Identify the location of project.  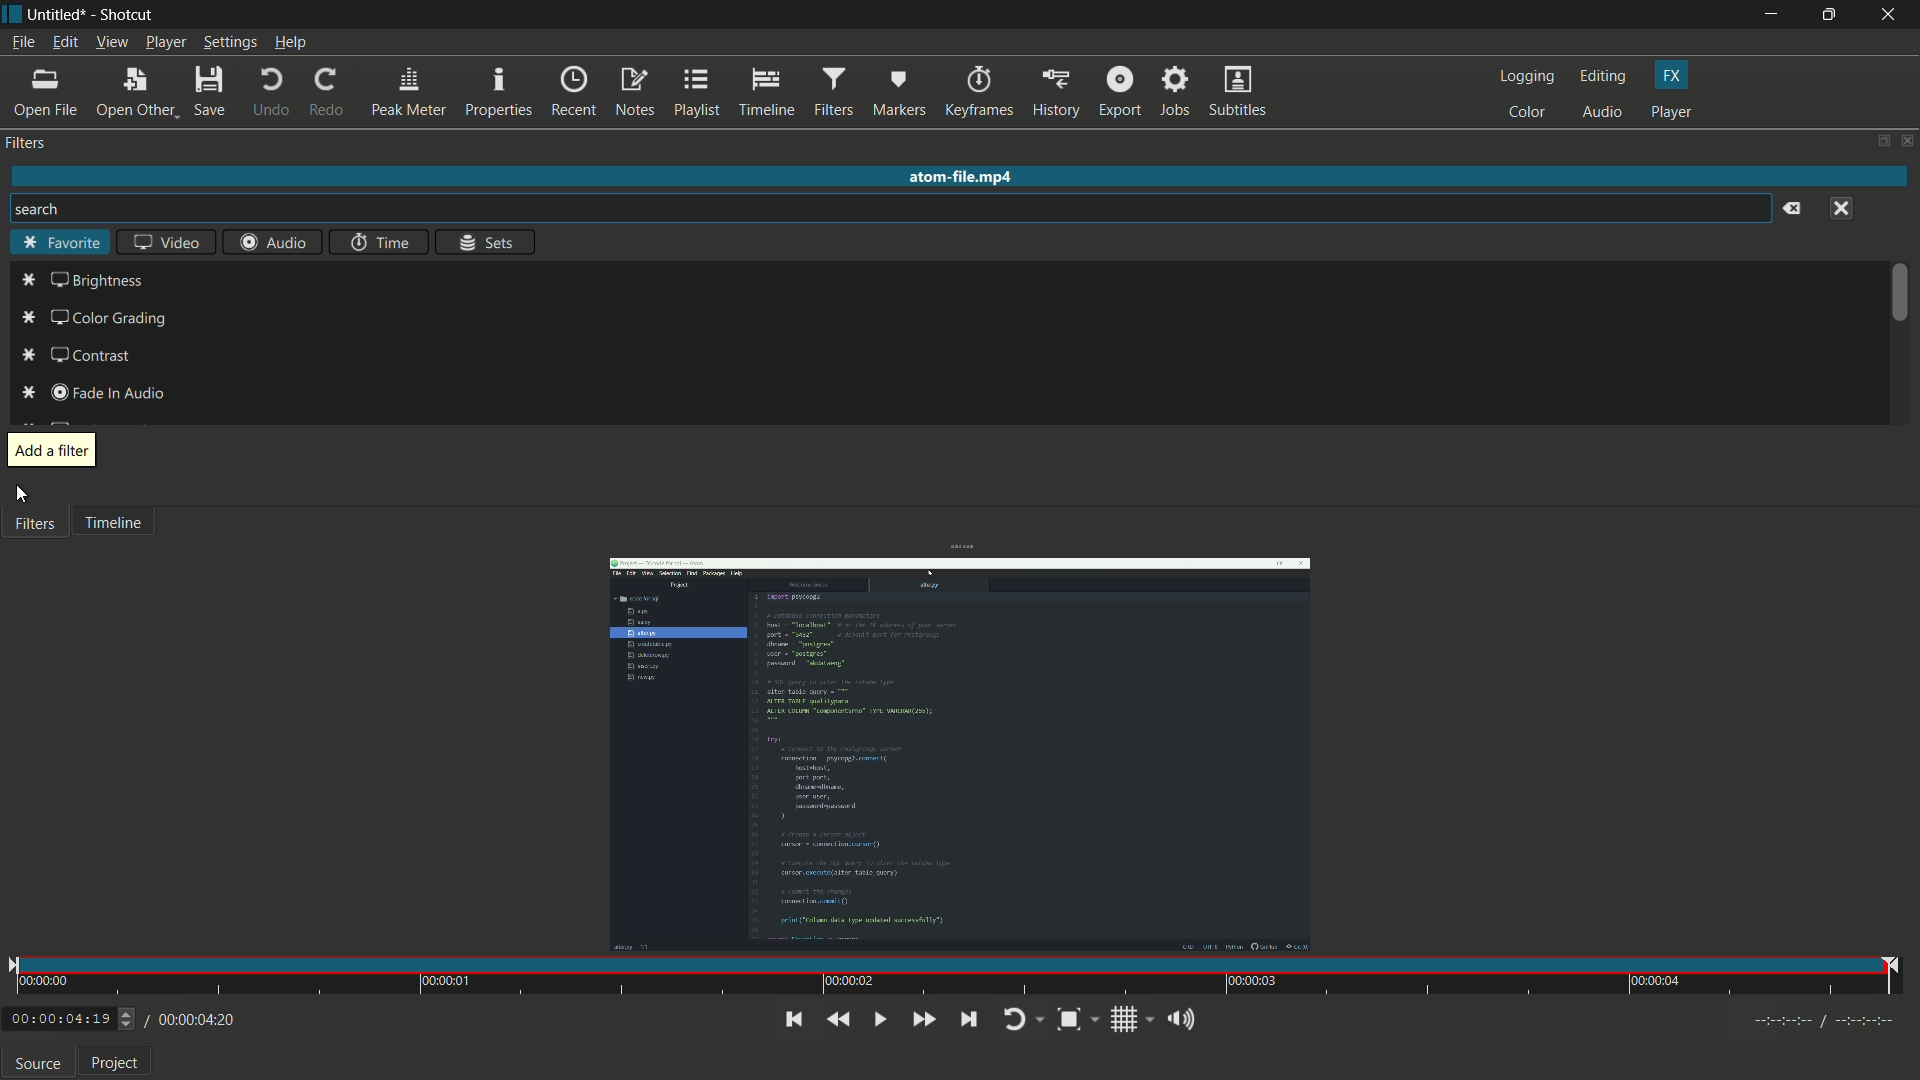
(118, 1063).